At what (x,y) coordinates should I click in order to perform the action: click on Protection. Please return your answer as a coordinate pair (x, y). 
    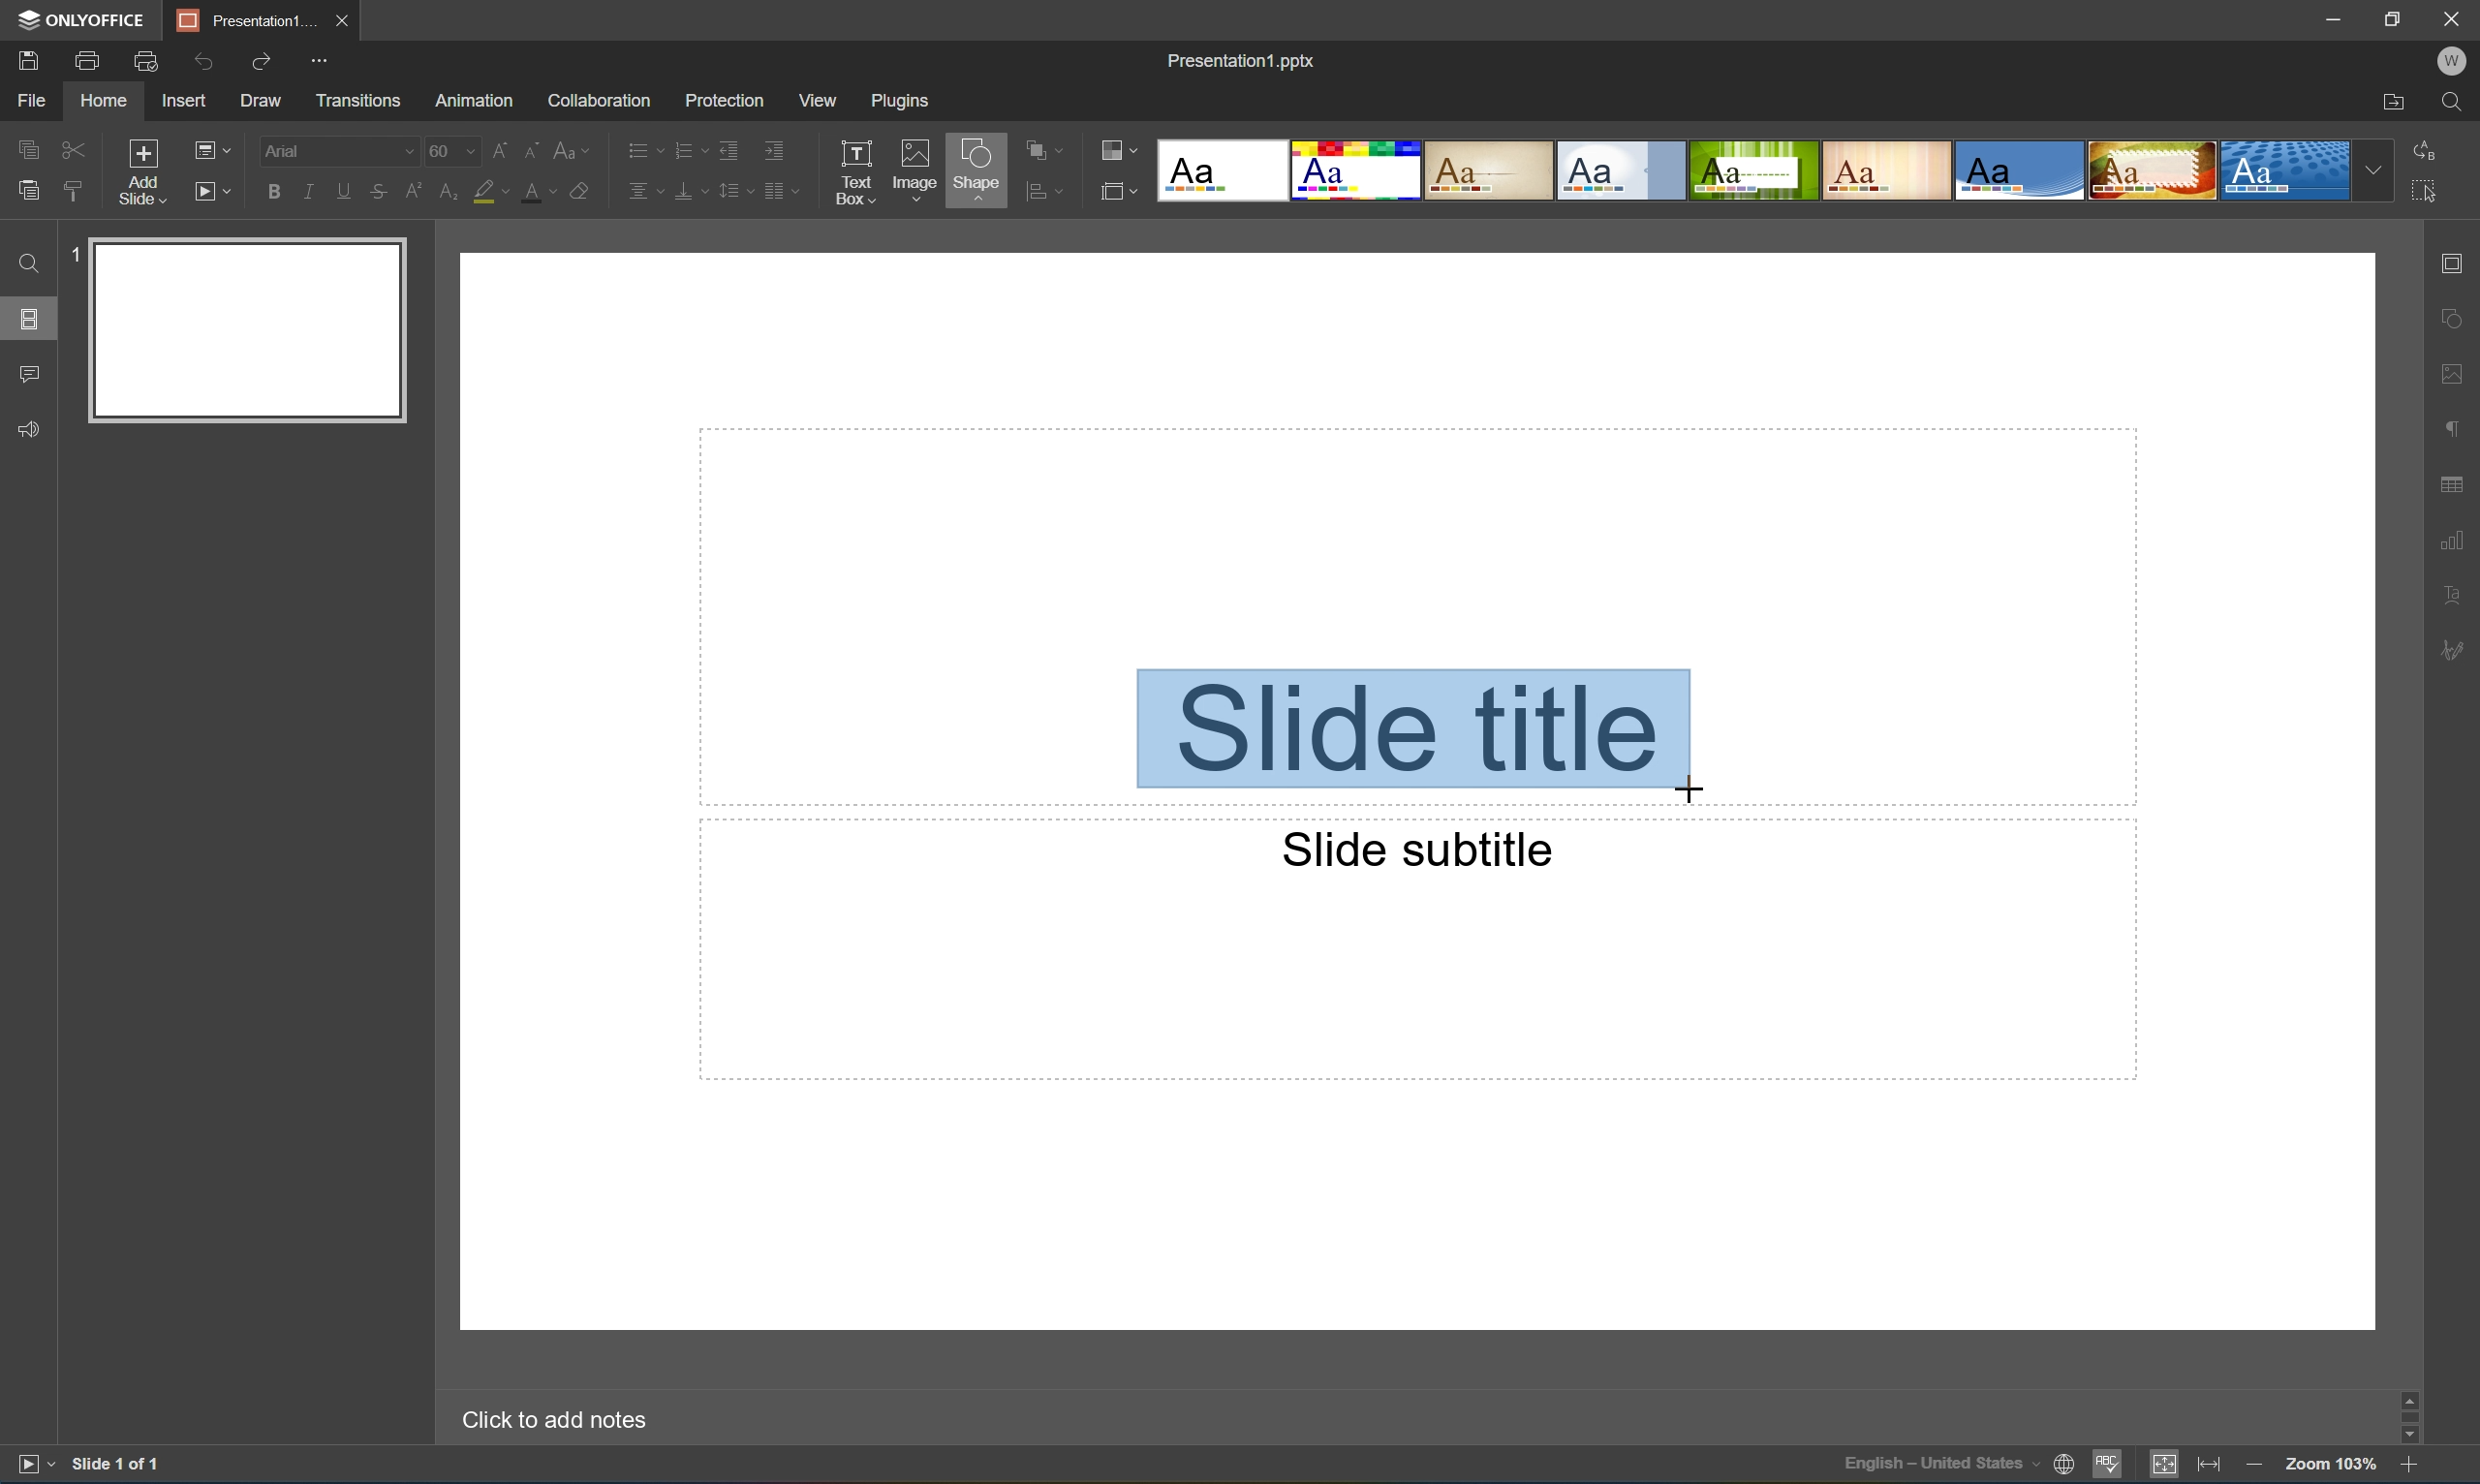
    Looking at the image, I should click on (722, 99).